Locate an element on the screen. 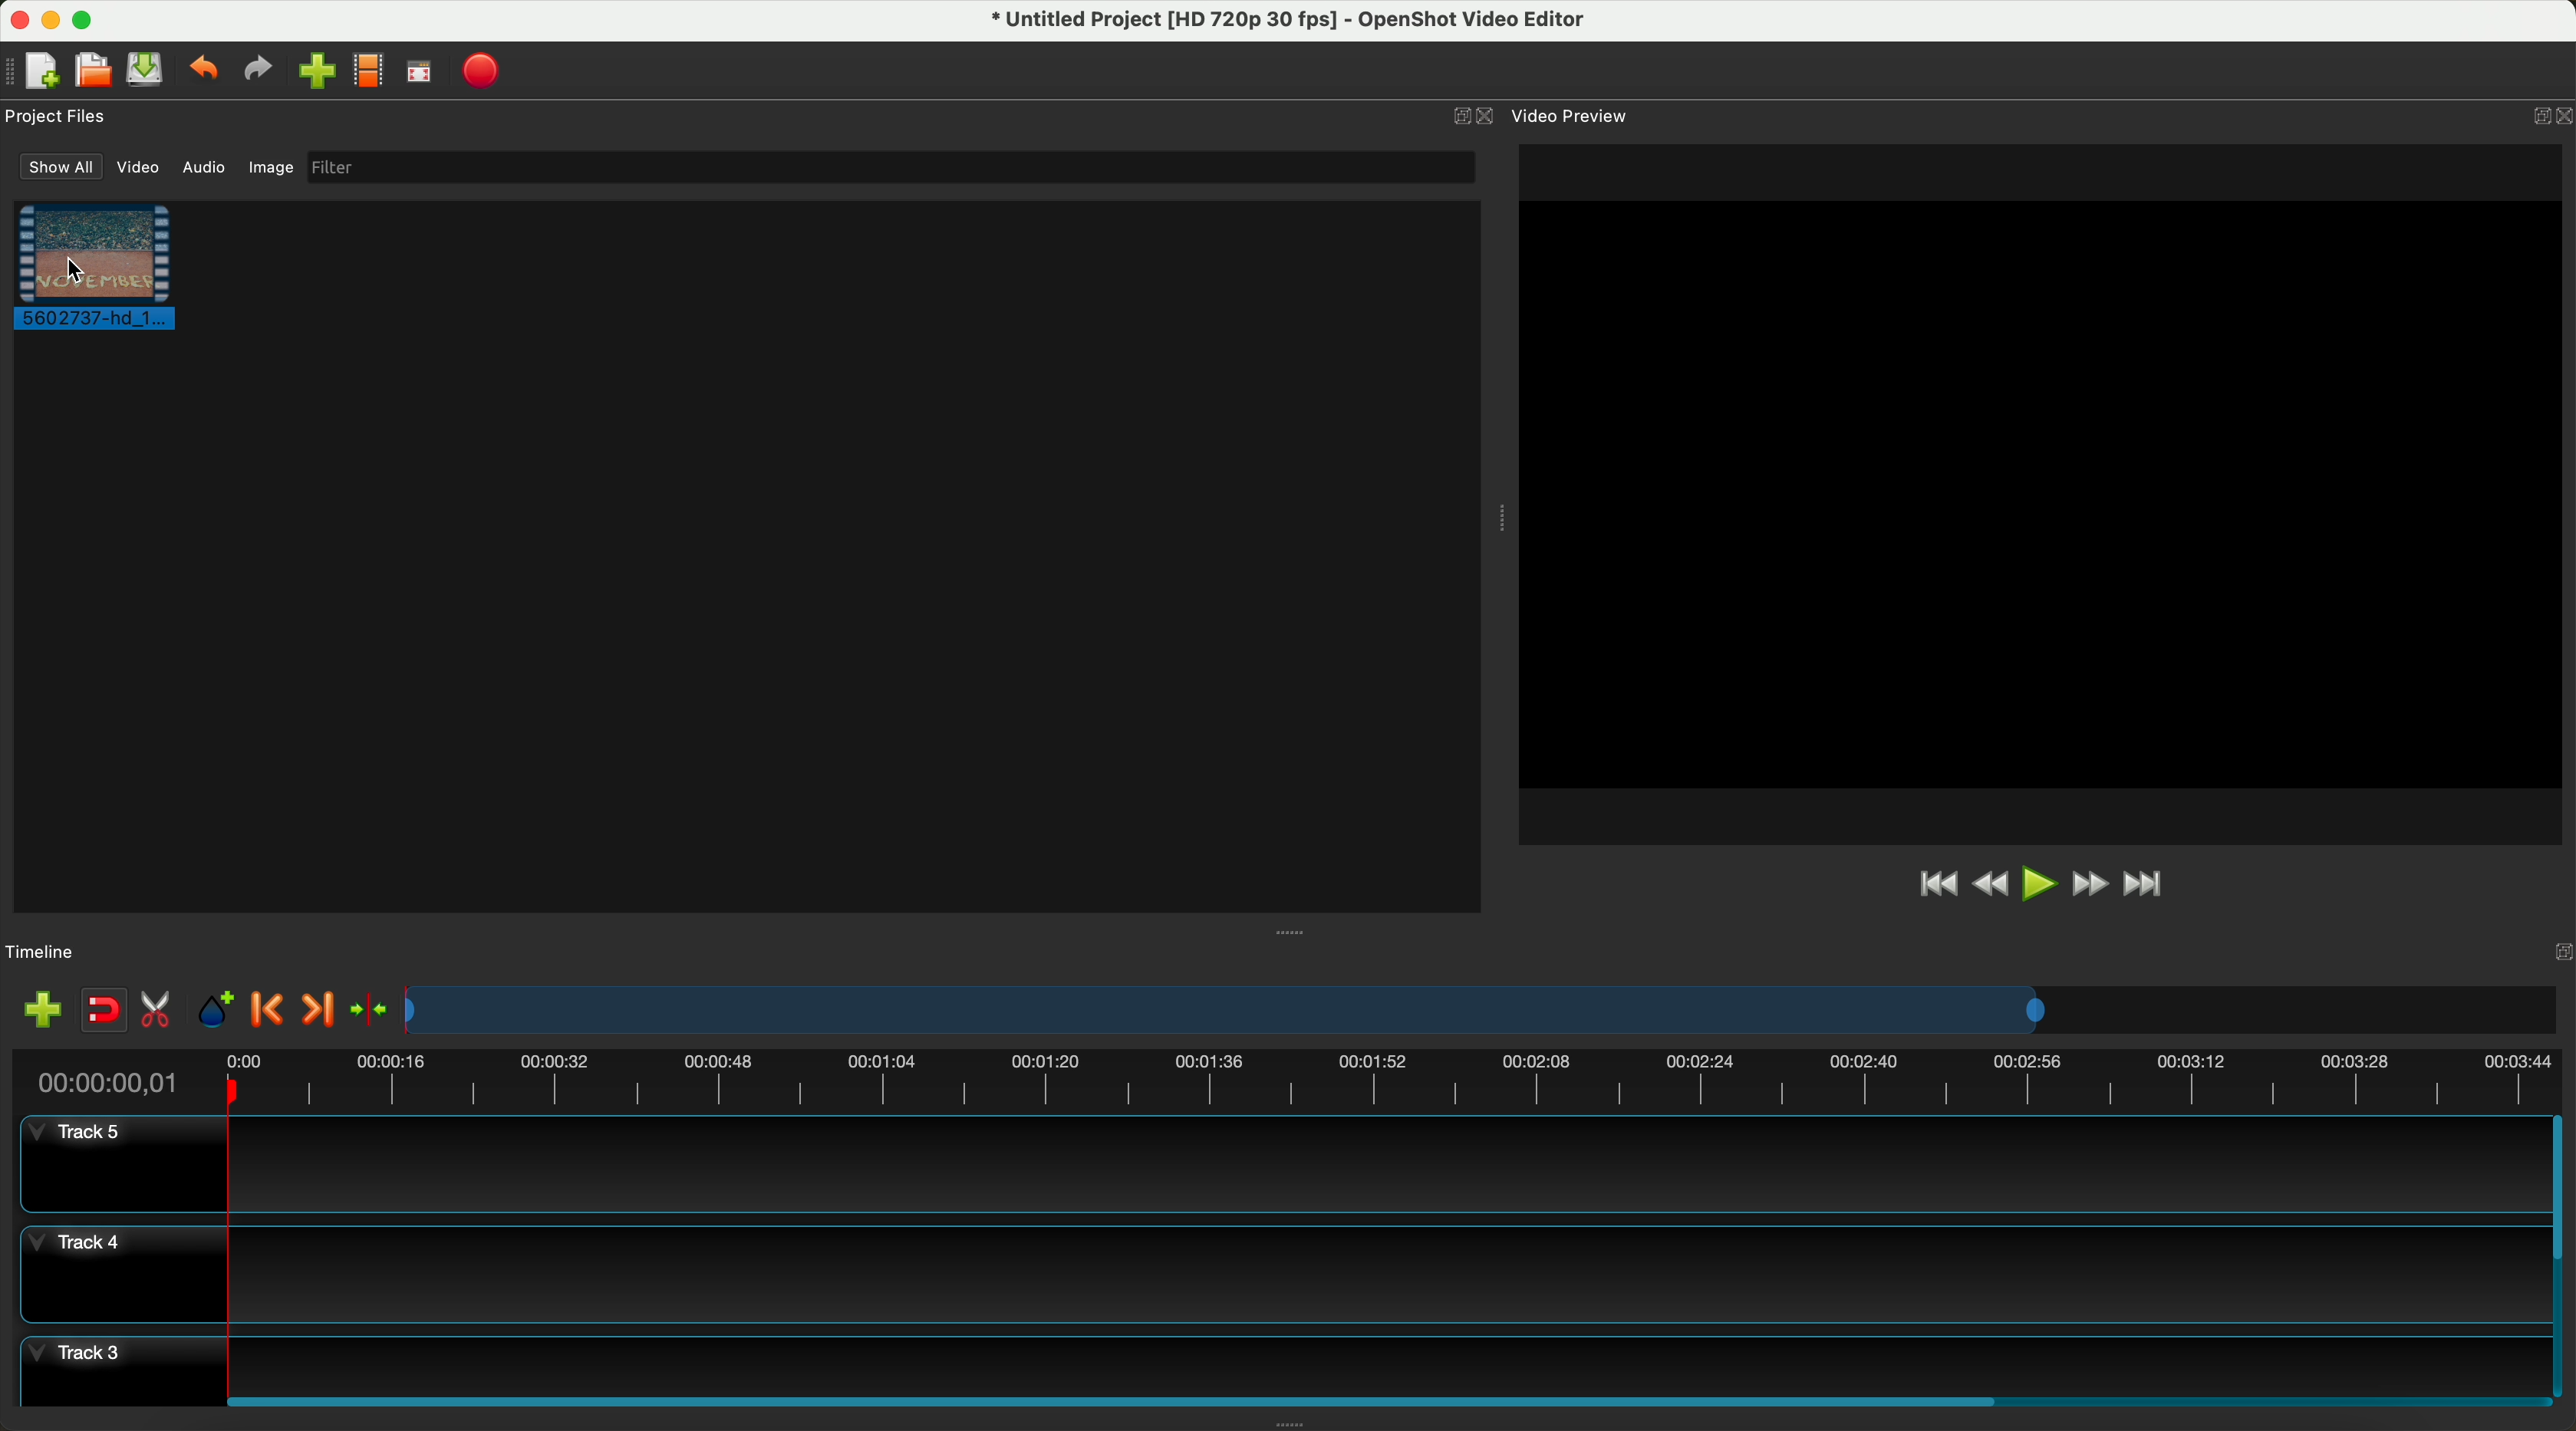  show all is located at coordinates (60, 166).